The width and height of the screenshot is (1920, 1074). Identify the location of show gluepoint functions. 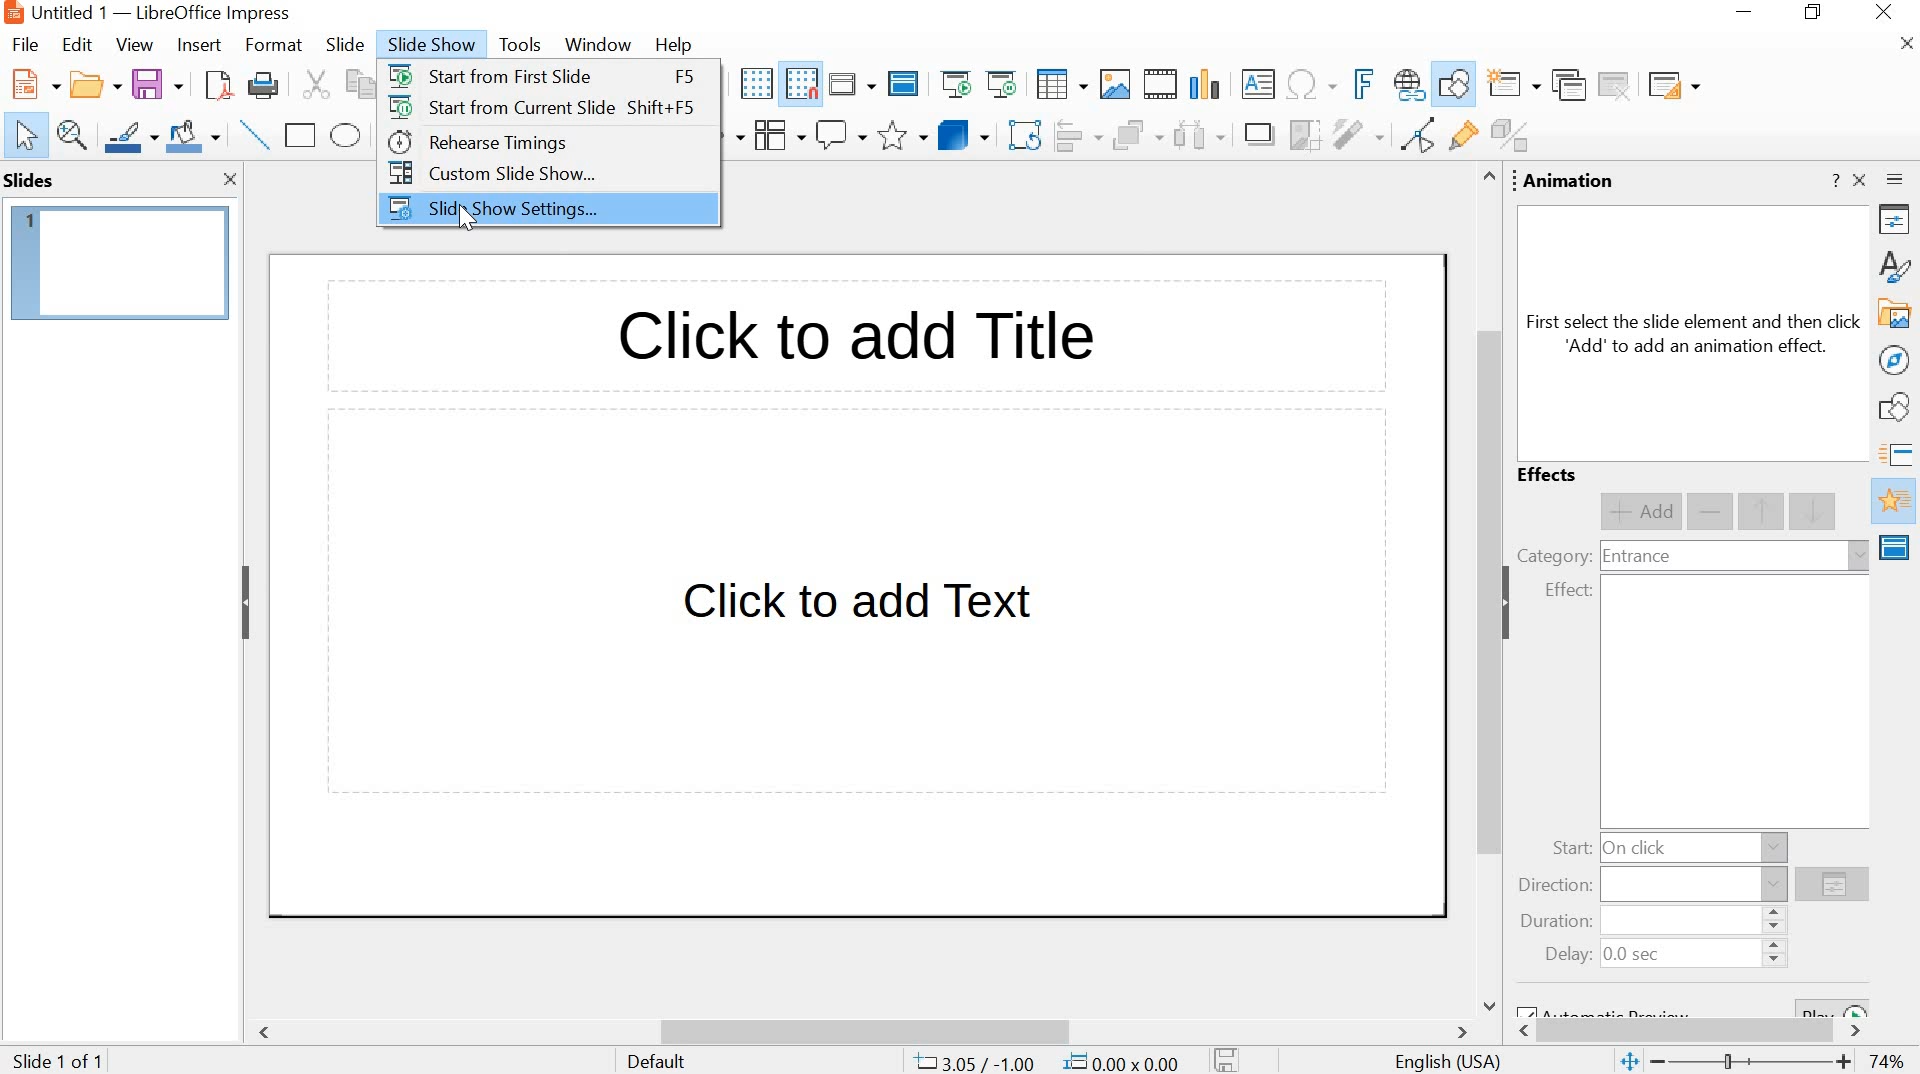
(1459, 137).